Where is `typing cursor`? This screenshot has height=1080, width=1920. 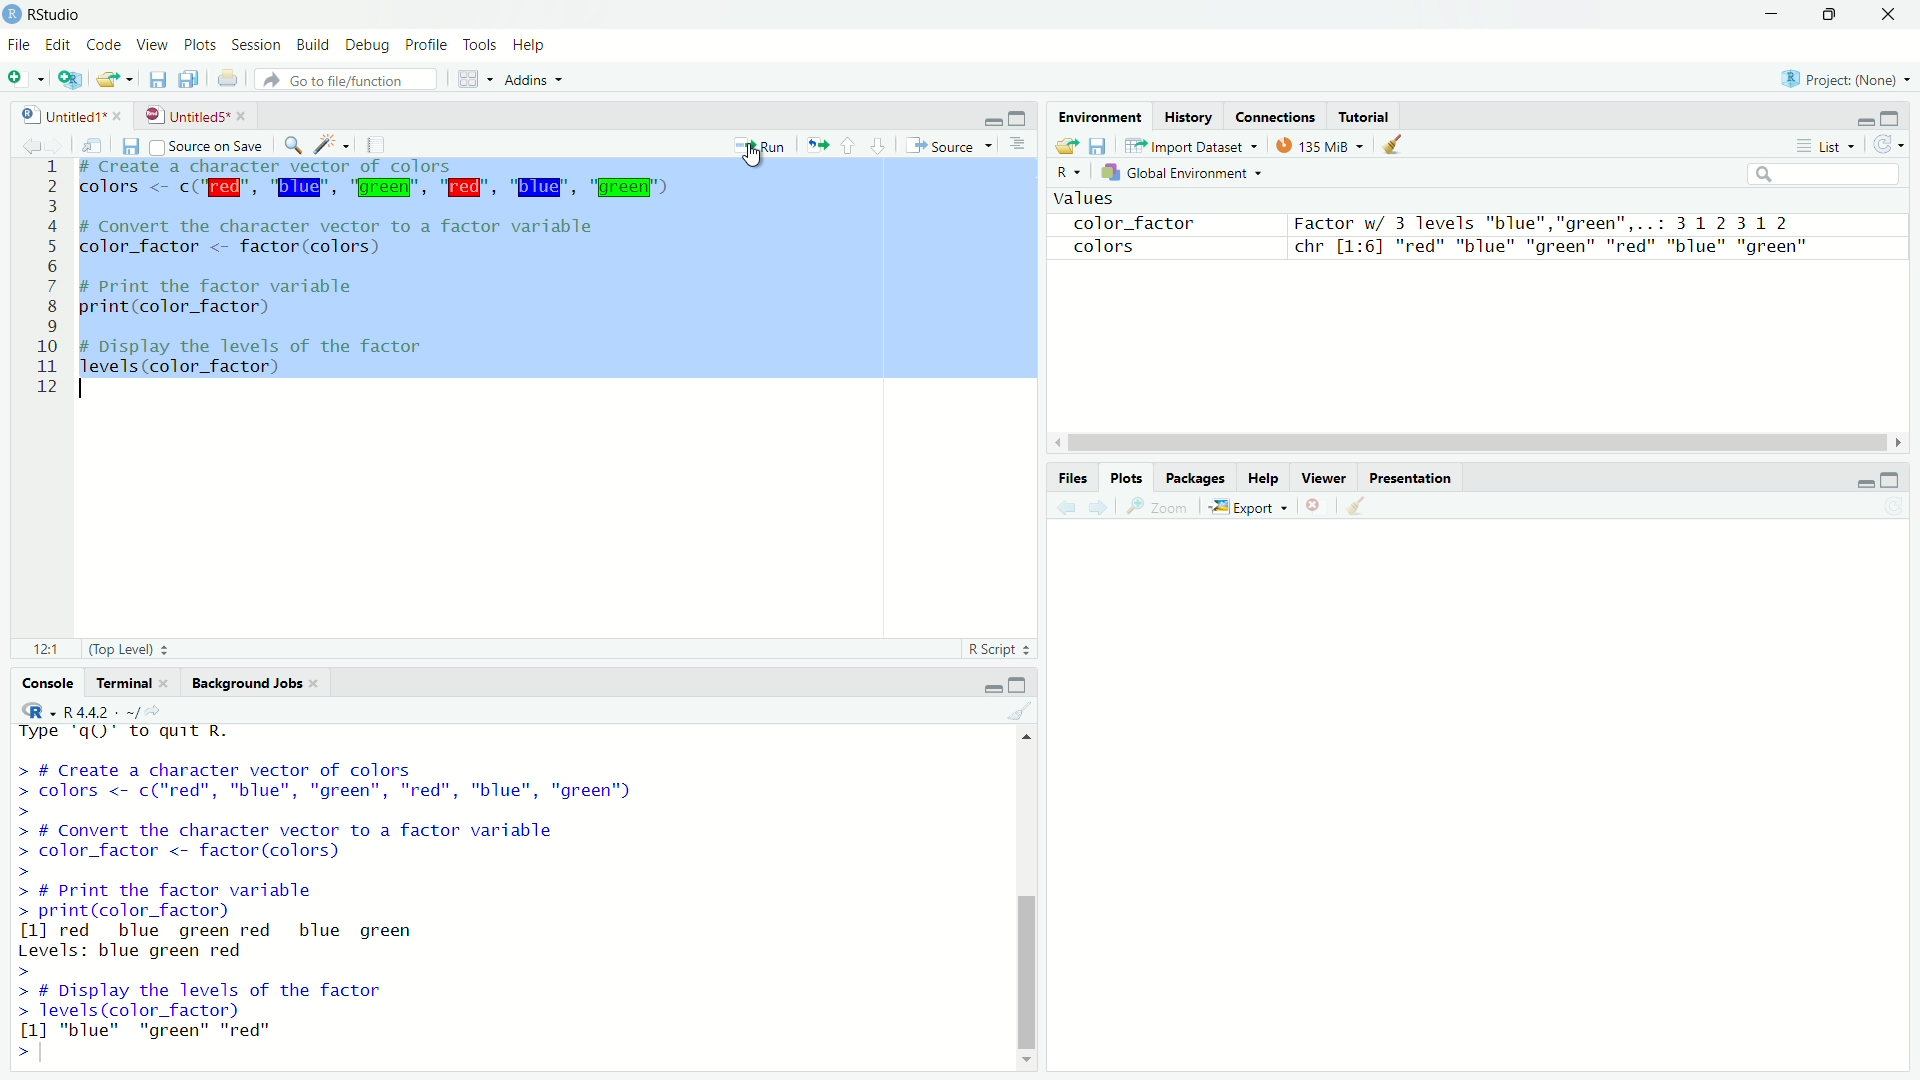
typing cursor is located at coordinates (90, 391).